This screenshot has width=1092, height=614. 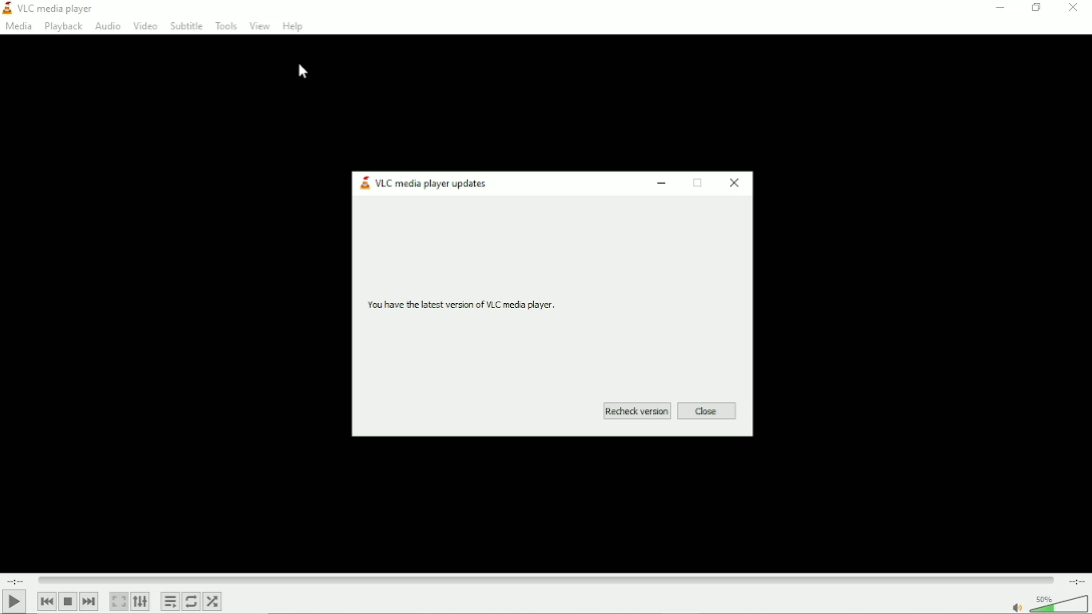 I want to click on Show extended settings, so click(x=141, y=601).